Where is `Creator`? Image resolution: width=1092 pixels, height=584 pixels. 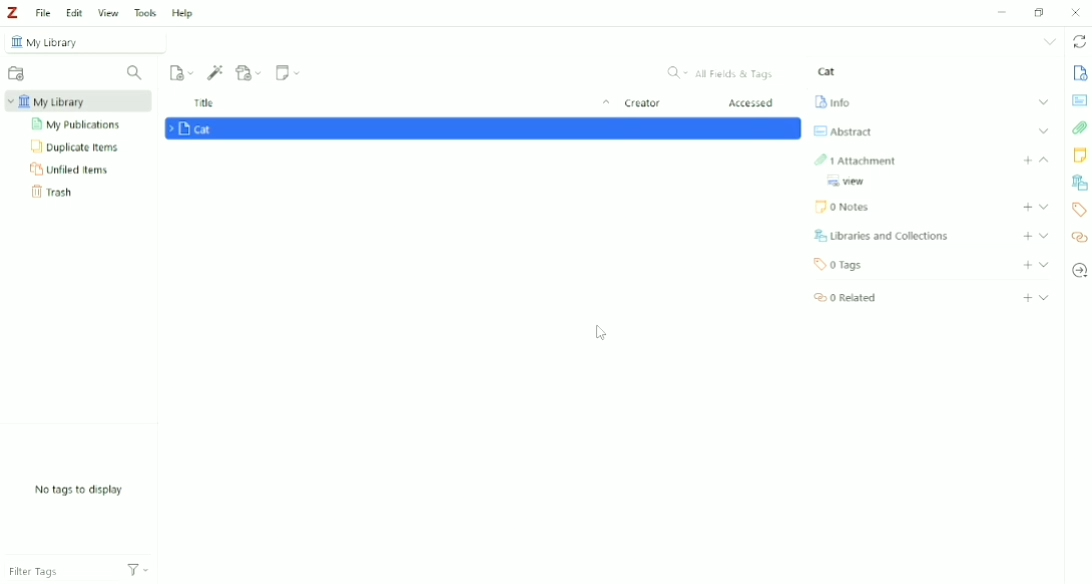
Creator is located at coordinates (642, 104).